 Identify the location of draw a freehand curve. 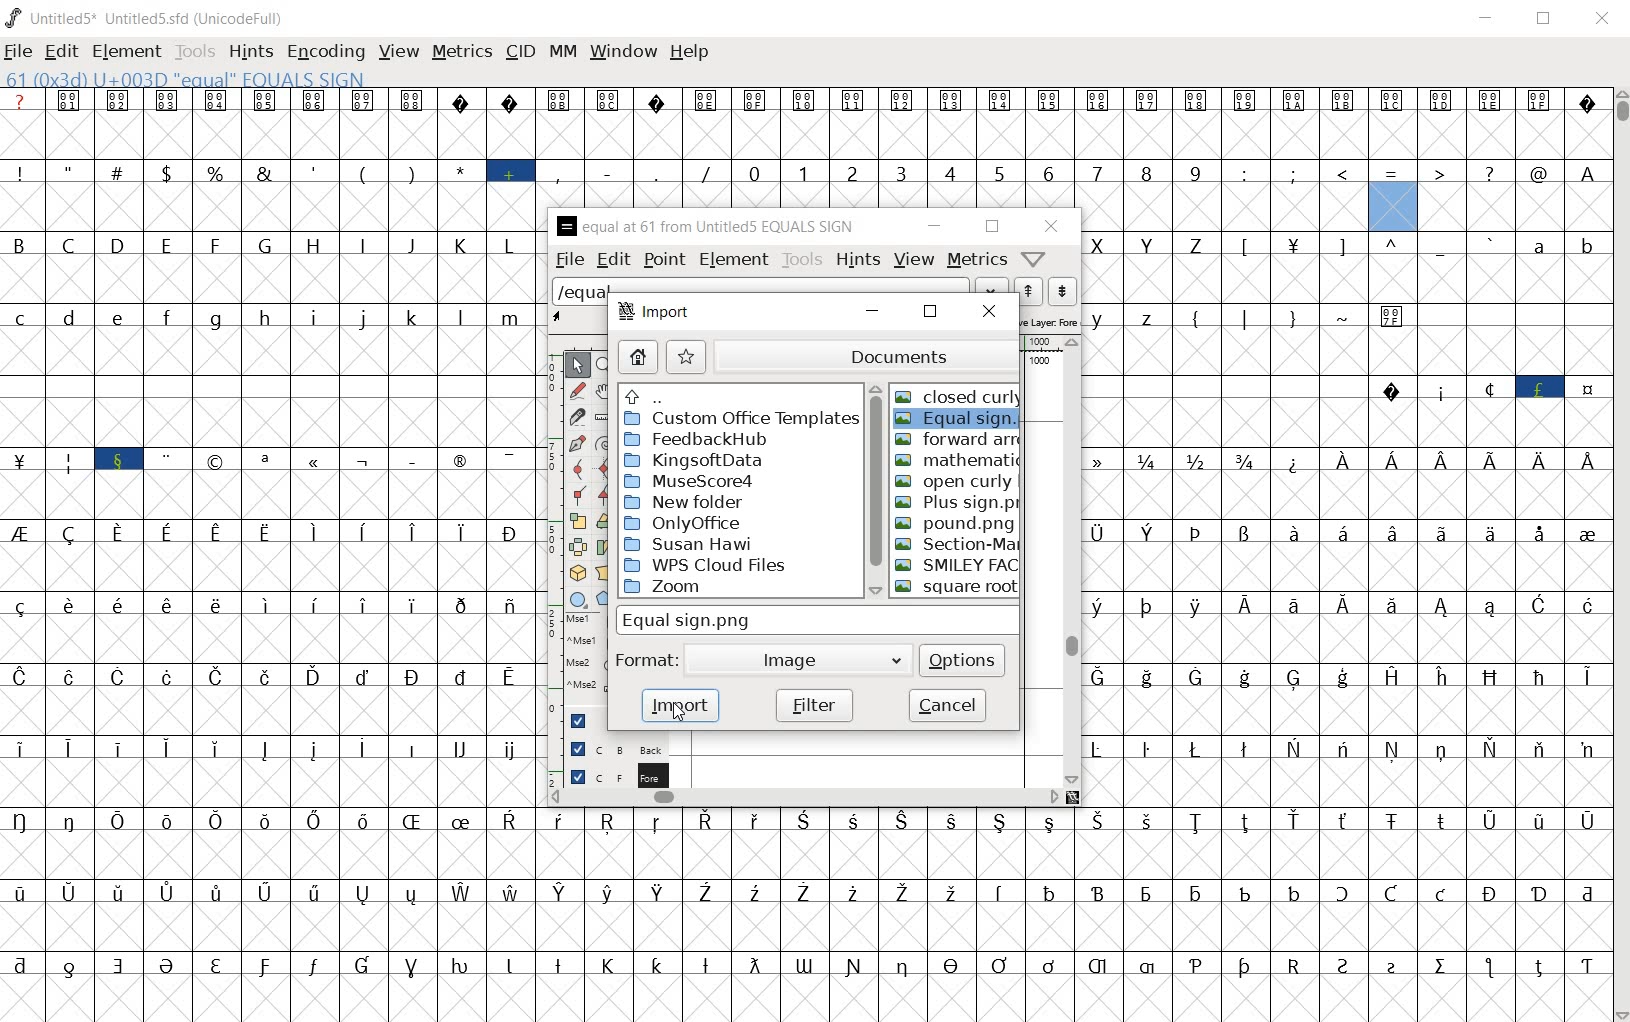
(576, 389).